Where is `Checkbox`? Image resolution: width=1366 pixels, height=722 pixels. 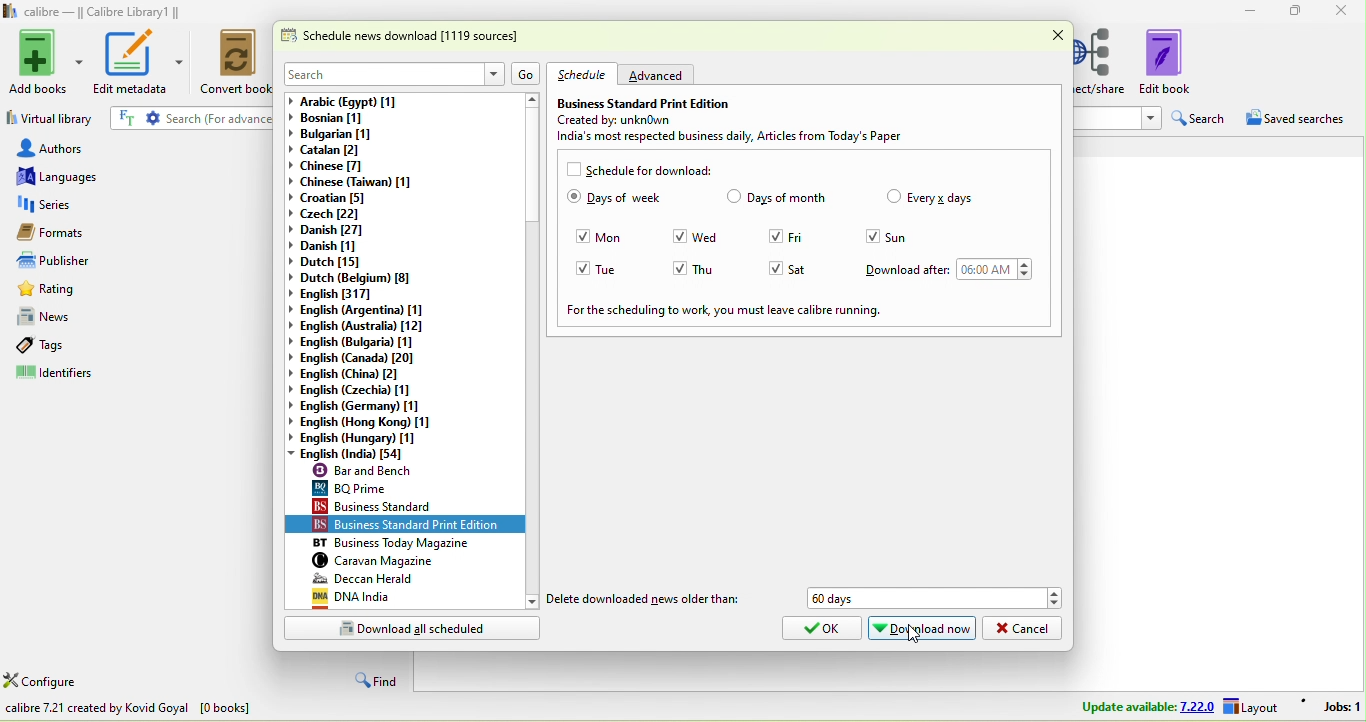
Checkbox is located at coordinates (680, 267).